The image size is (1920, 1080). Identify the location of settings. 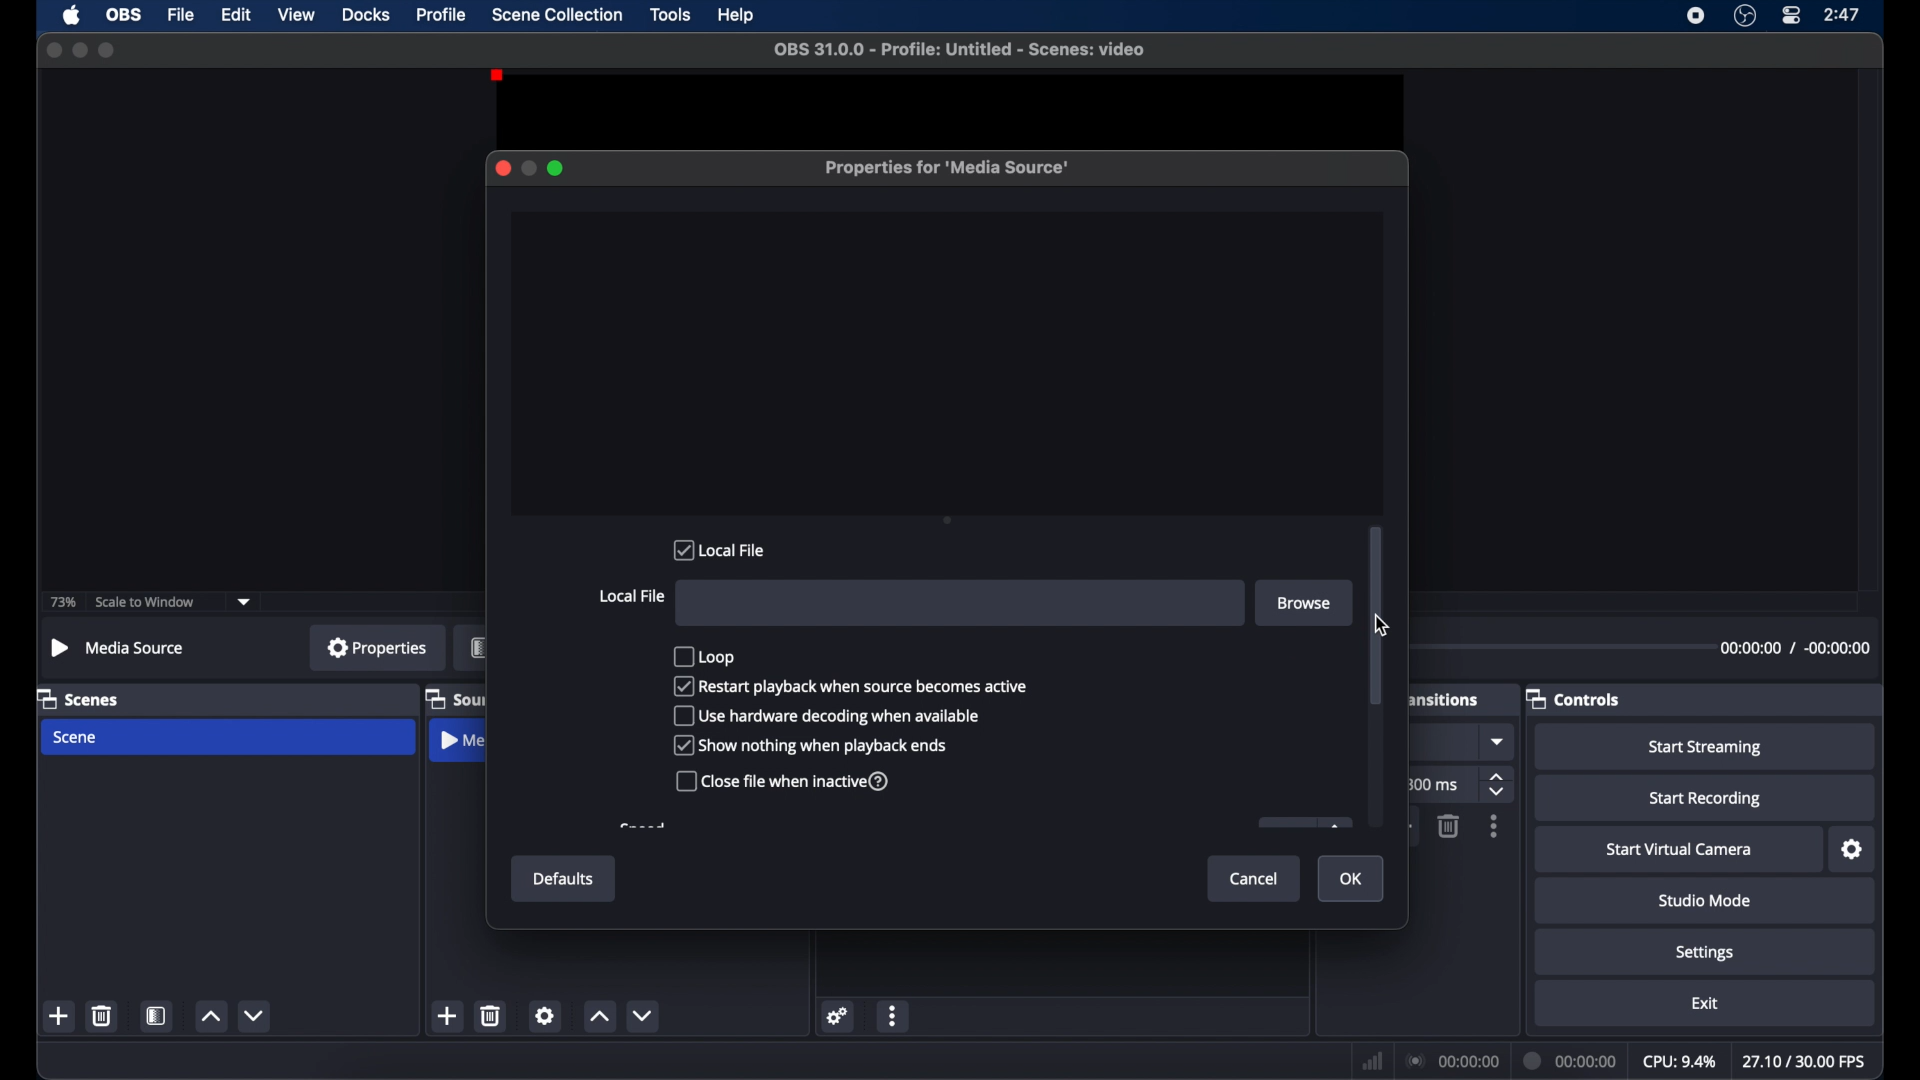
(545, 1015).